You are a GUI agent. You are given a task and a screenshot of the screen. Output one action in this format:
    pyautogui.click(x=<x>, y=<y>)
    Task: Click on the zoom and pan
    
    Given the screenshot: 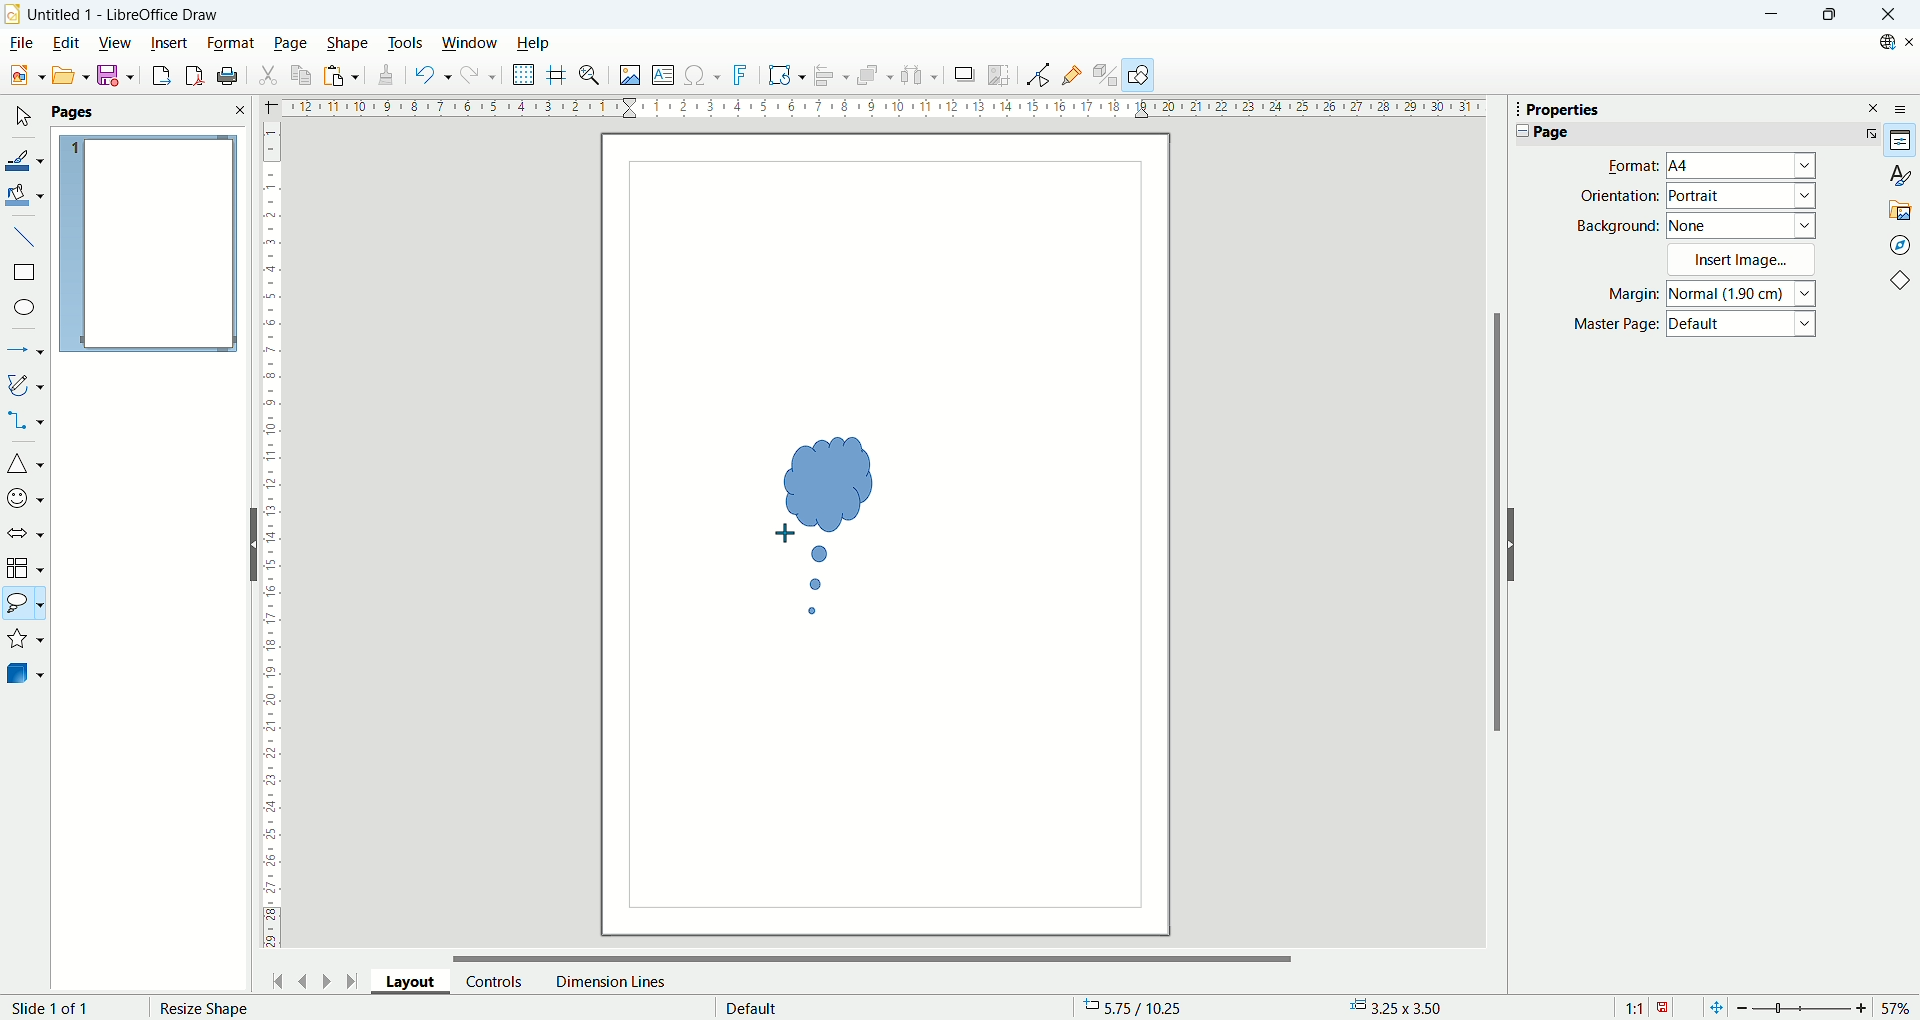 What is the action you would take?
    pyautogui.click(x=591, y=77)
    